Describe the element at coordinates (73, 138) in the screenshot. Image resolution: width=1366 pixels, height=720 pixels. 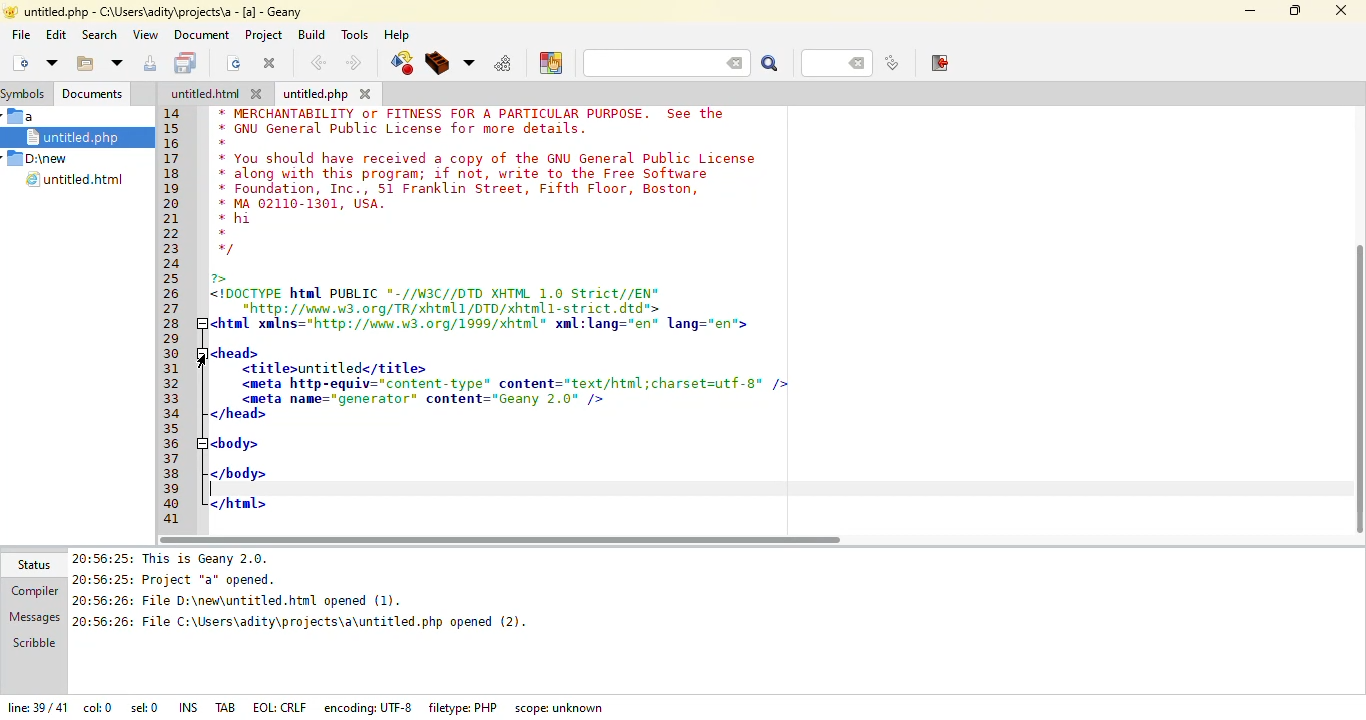
I see `untitled.php` at that location.